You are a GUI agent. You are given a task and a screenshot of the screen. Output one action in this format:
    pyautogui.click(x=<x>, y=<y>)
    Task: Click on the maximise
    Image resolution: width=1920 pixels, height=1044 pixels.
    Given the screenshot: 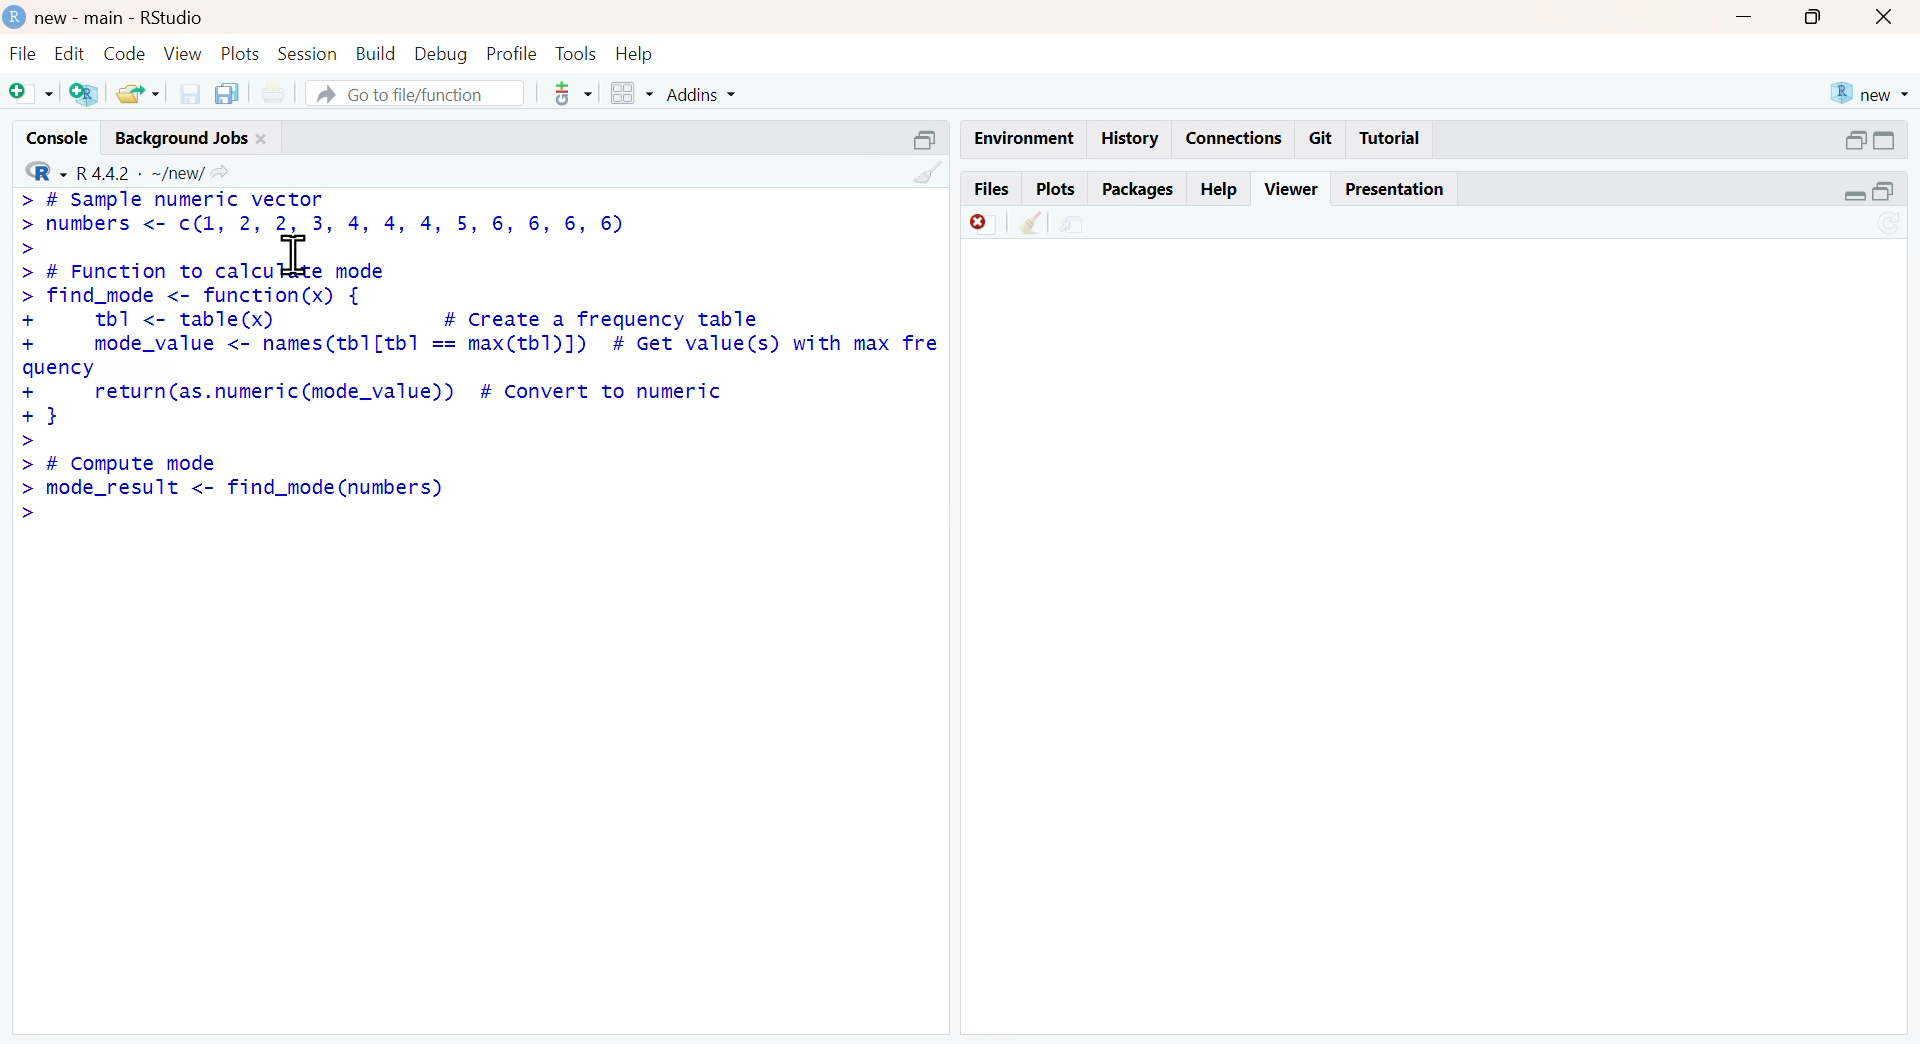 What is the action you would take?
    pyautogui.click(x=1811, y=17)
    